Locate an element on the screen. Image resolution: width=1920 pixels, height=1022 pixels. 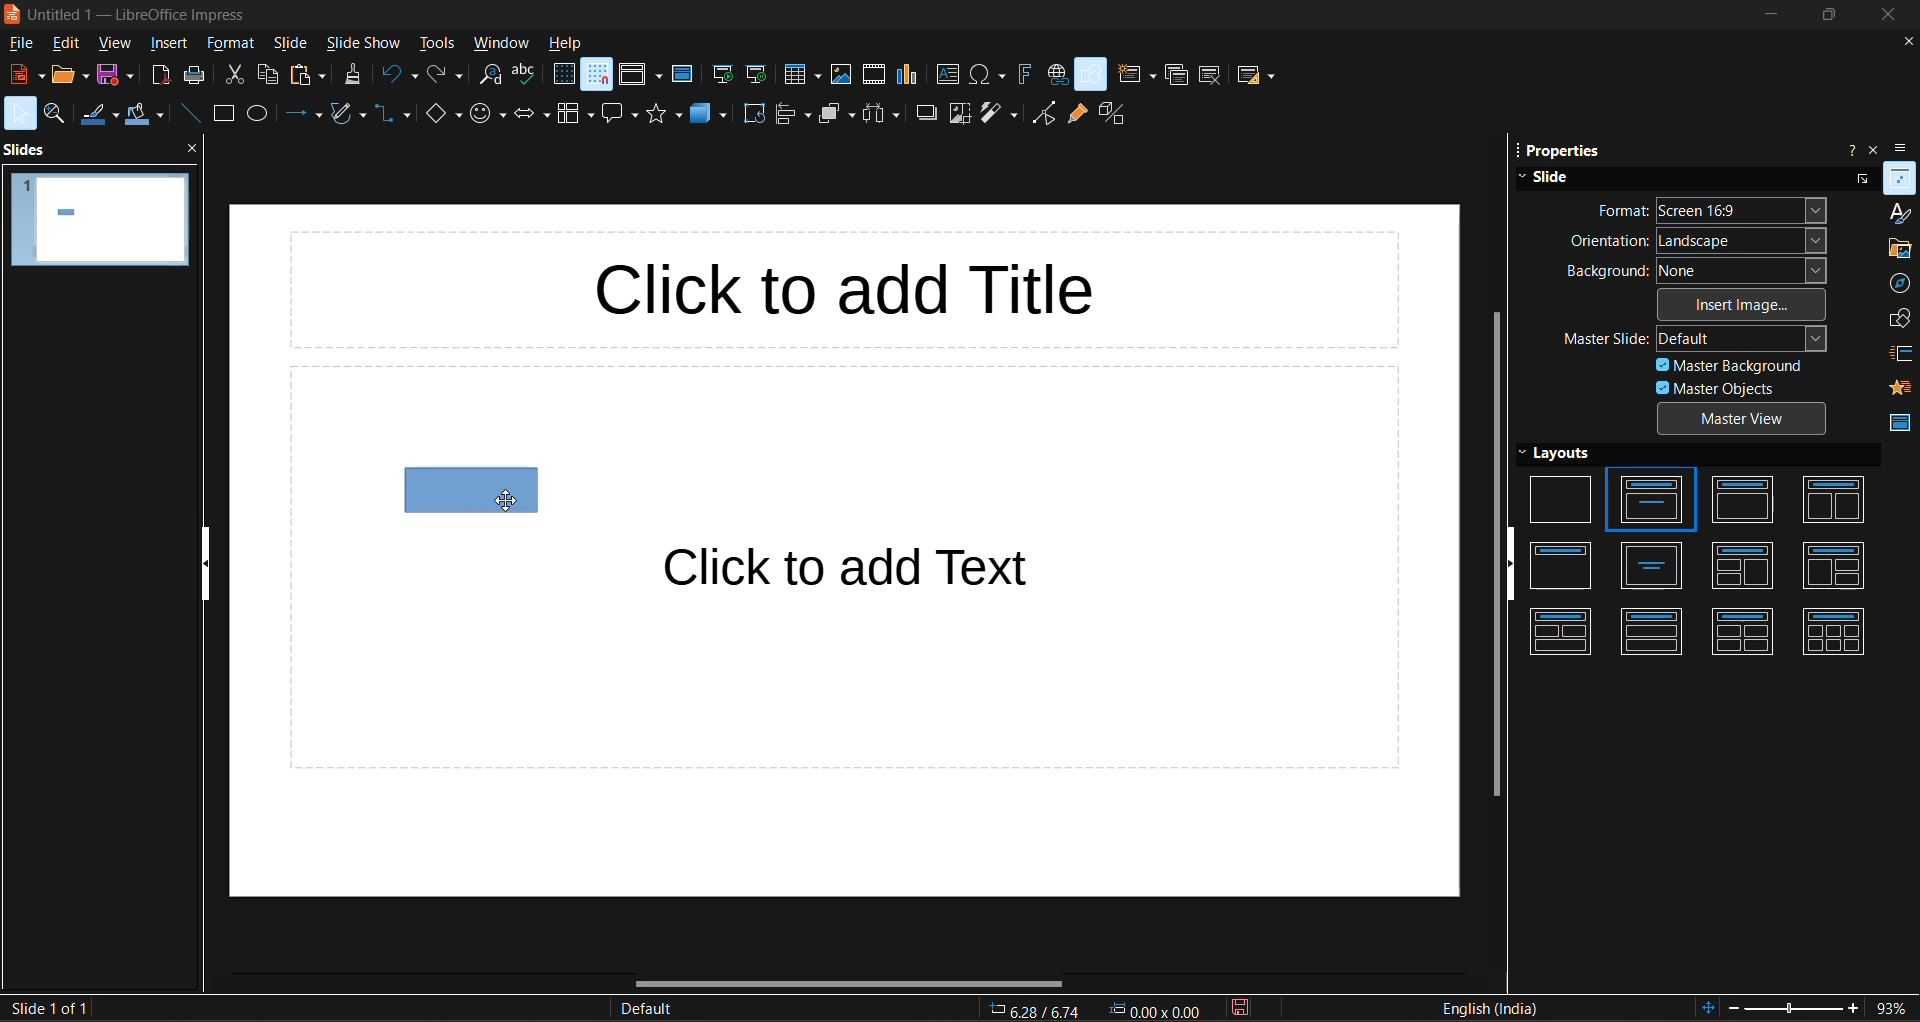
insert fontwork text is located at coordinates (1022, 76).